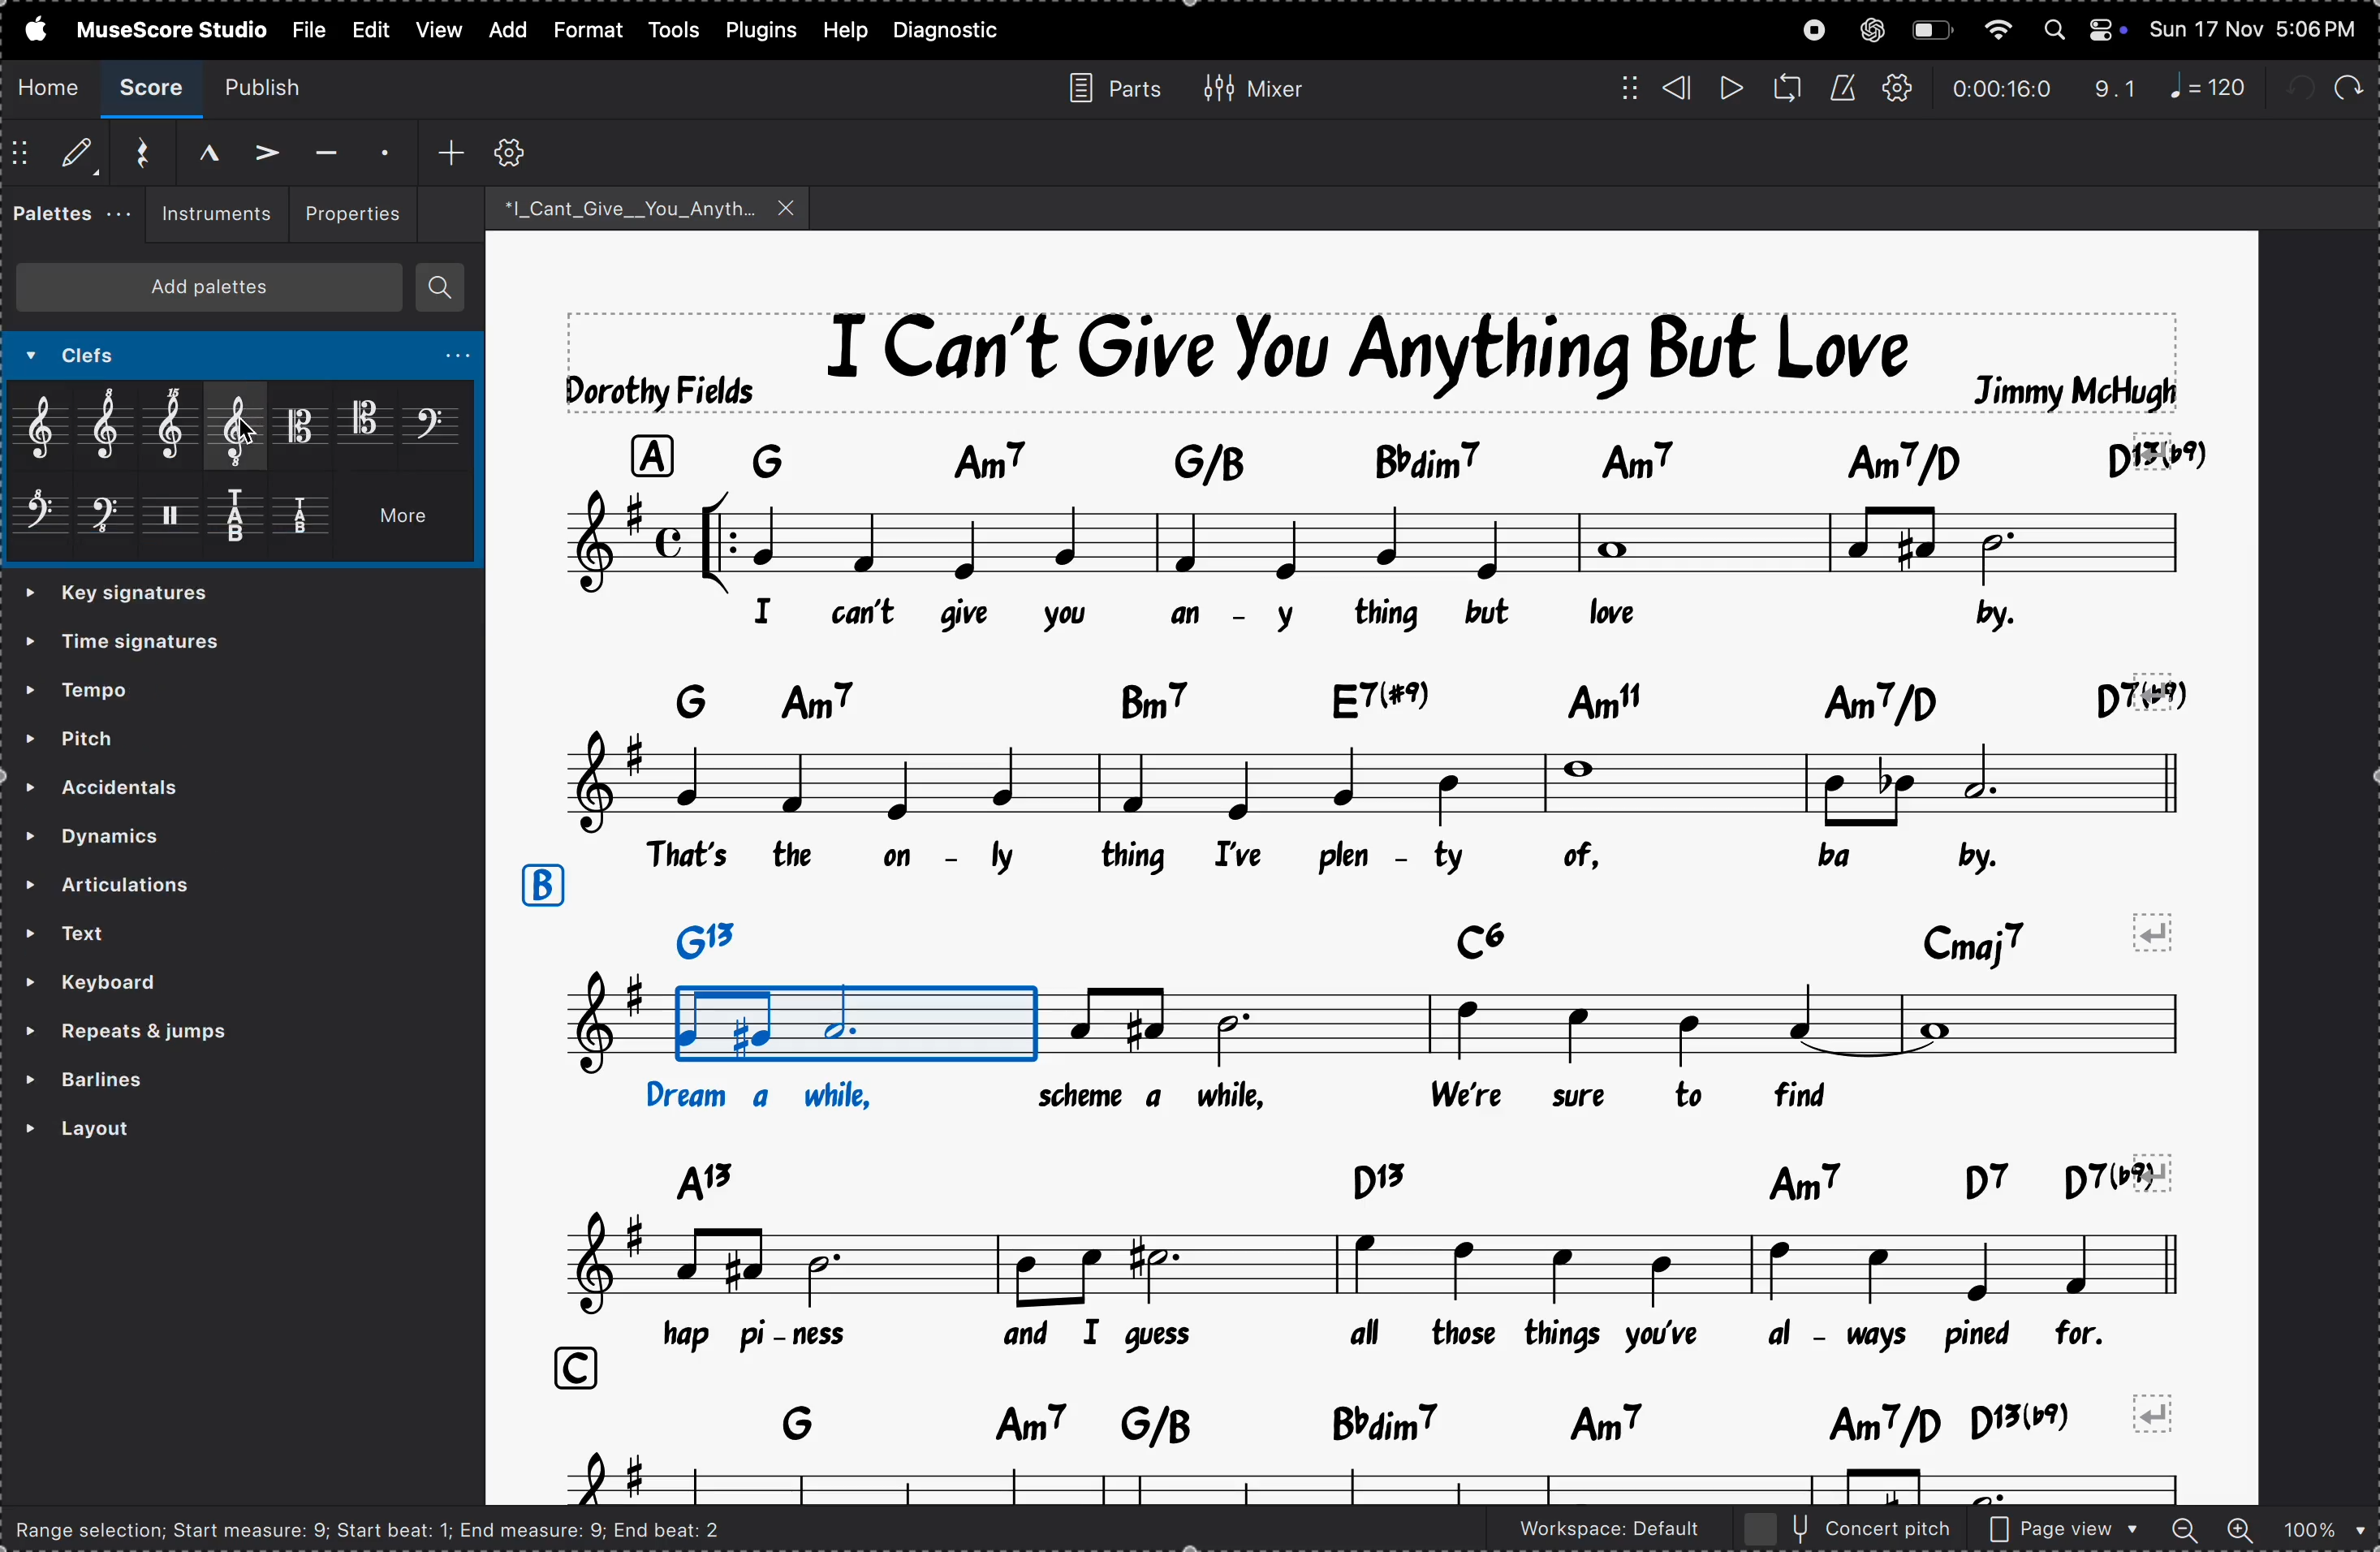  What do you see at coordinates (386, 1528) in the screenshot?
I see `Range selection; Start measure: 9; Start beat: 1; End measure: 9; End beat: 2` at bounding box center [386, 1528].